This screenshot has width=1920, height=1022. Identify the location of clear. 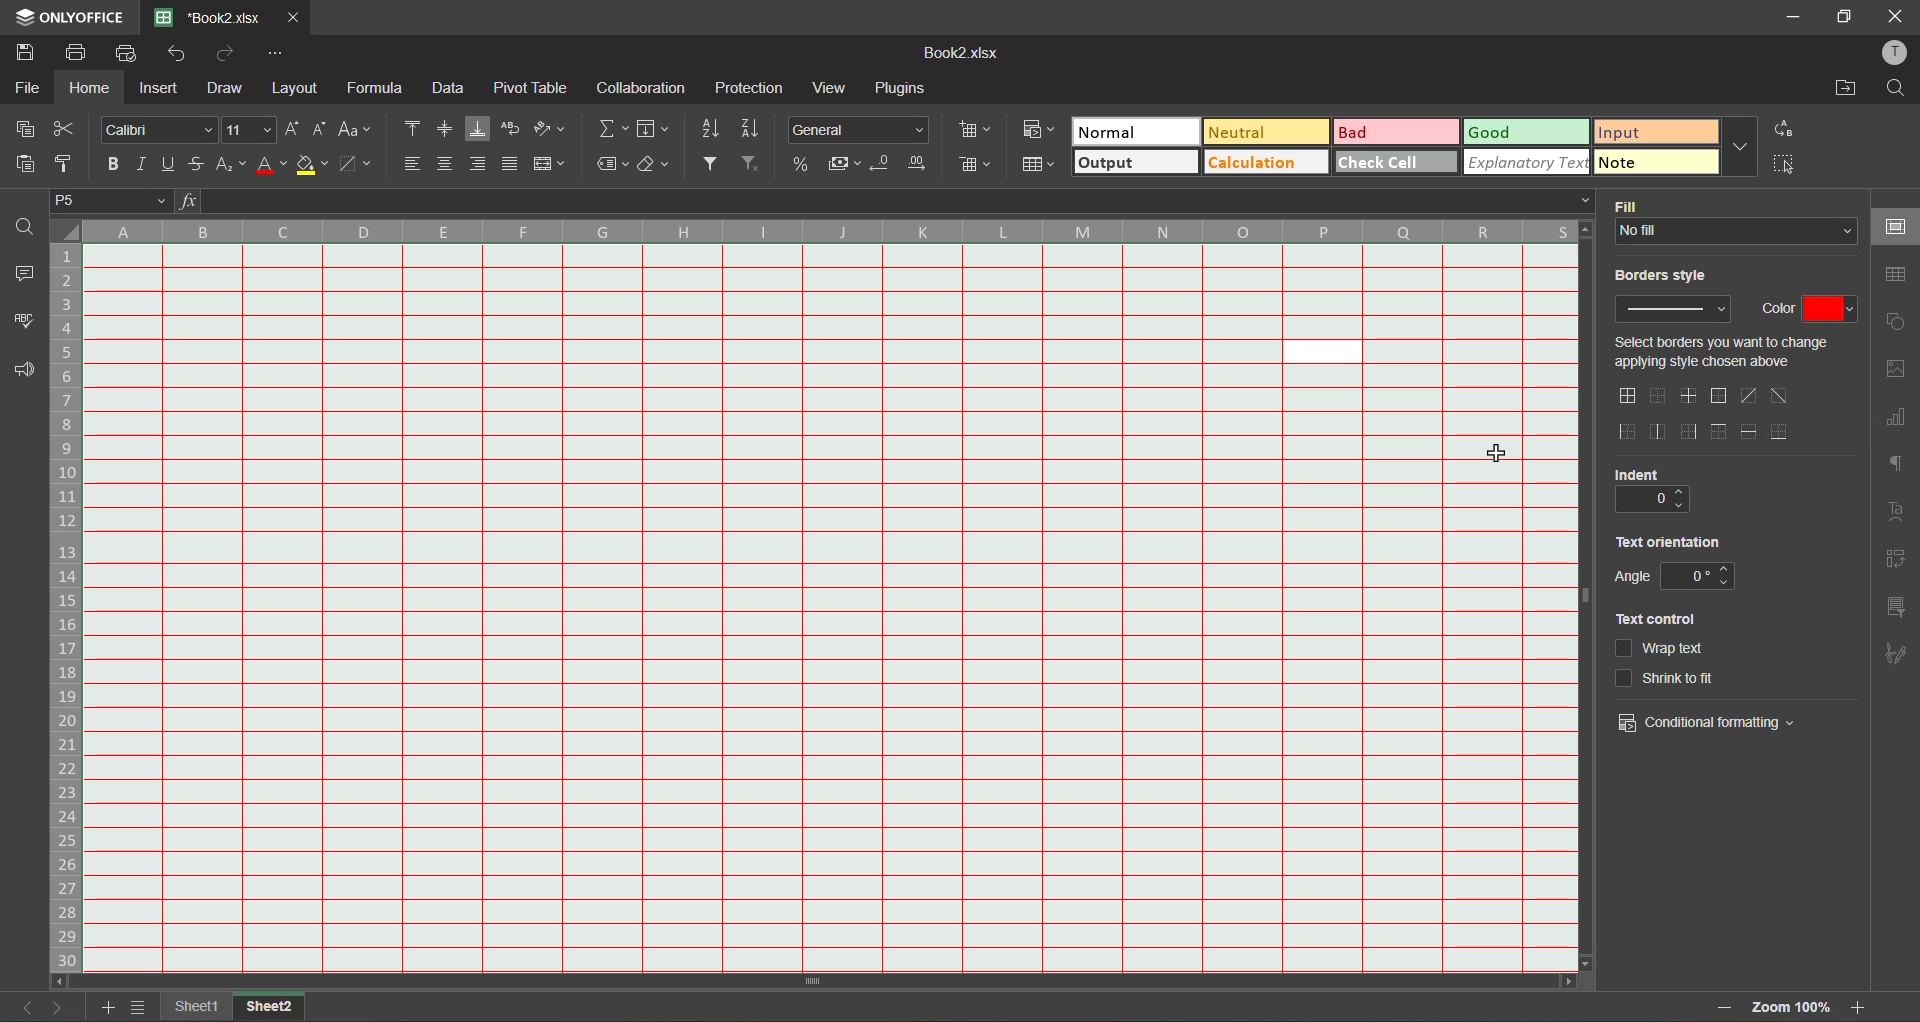
(661, 168).